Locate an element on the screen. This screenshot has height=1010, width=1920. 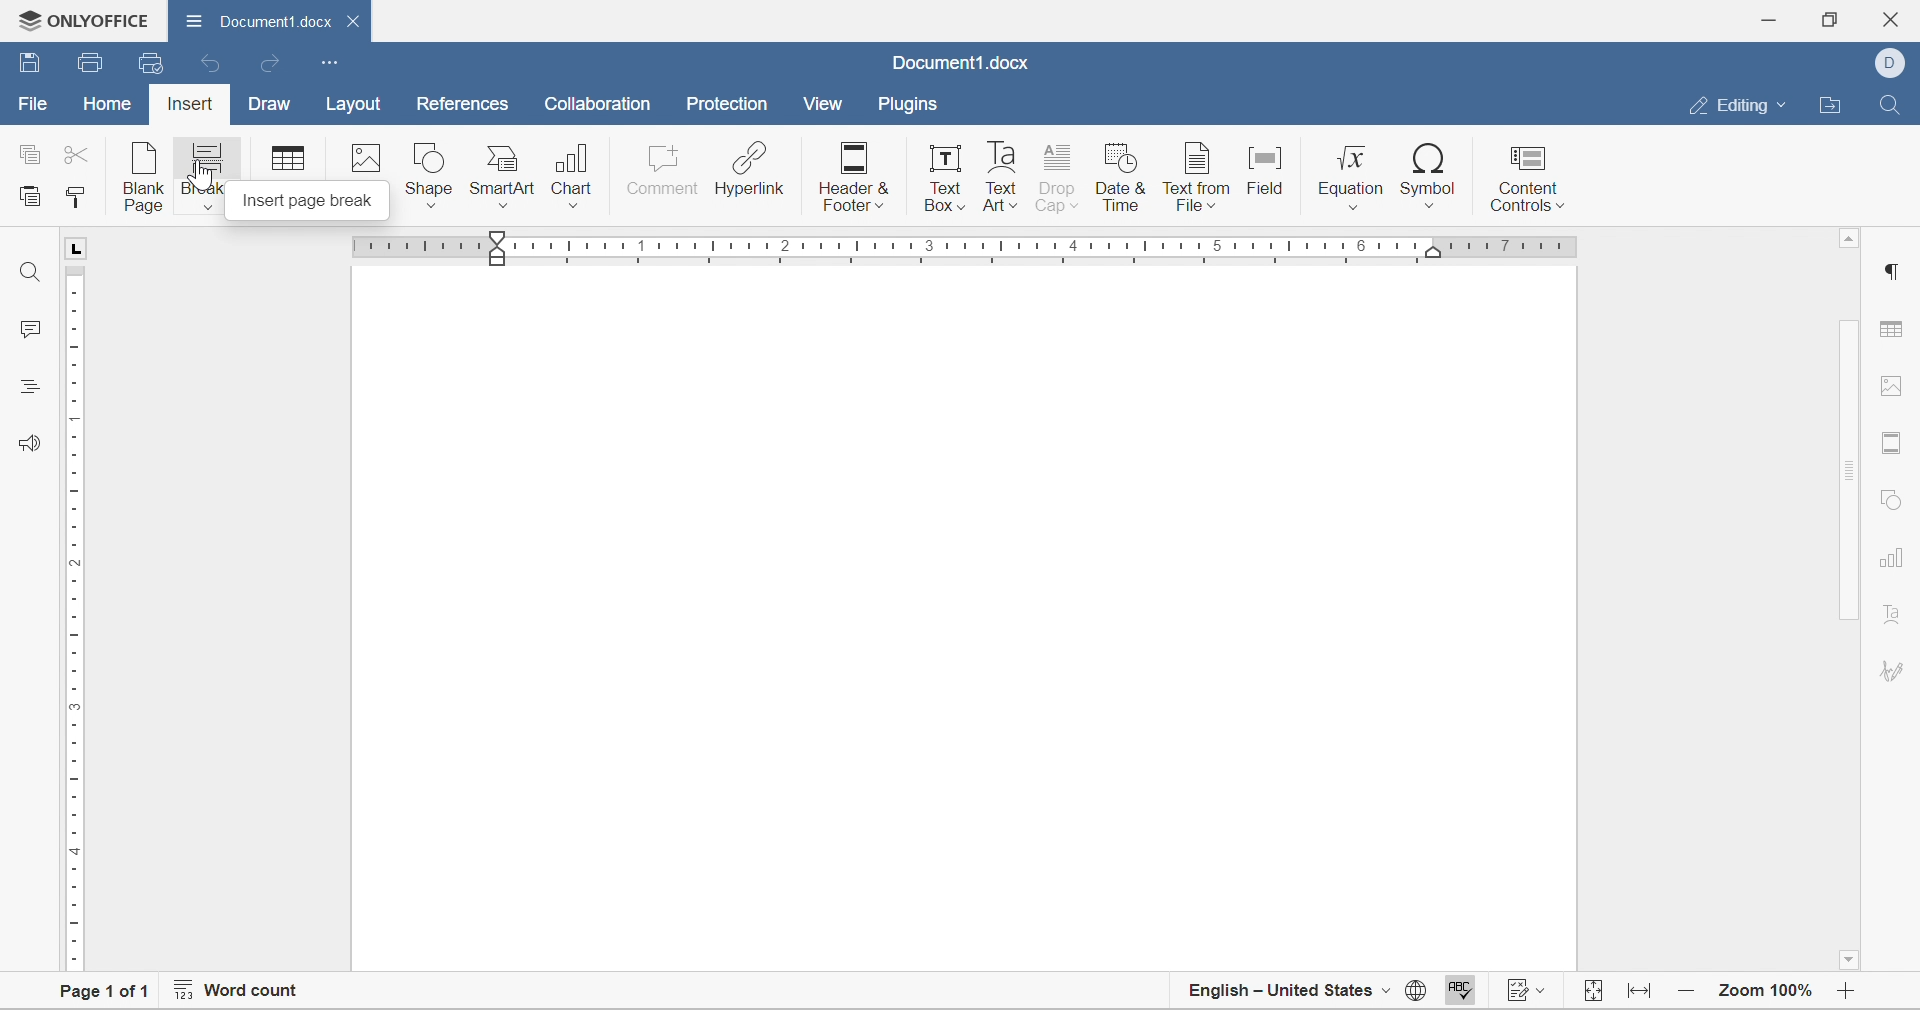
Protection is located at coordinates (725, 105).